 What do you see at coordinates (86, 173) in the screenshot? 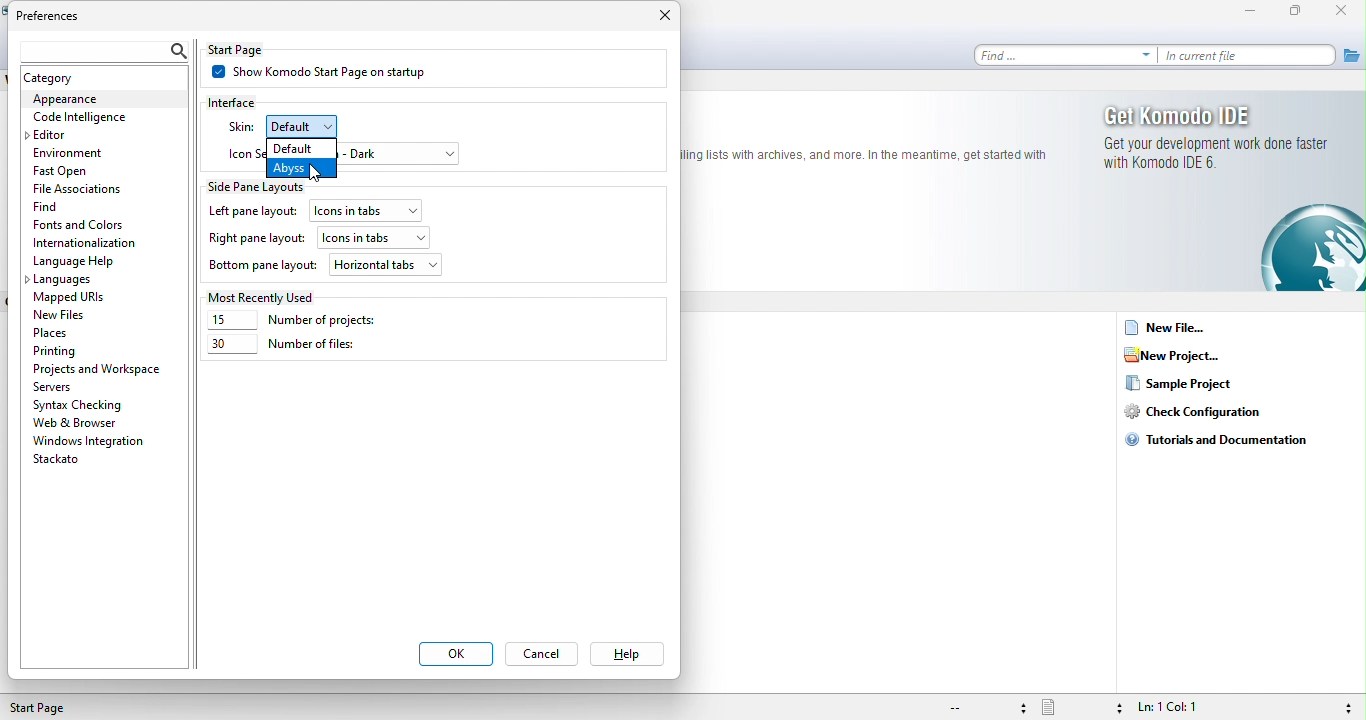
I see `fast open` at bounding box center [86, 173].